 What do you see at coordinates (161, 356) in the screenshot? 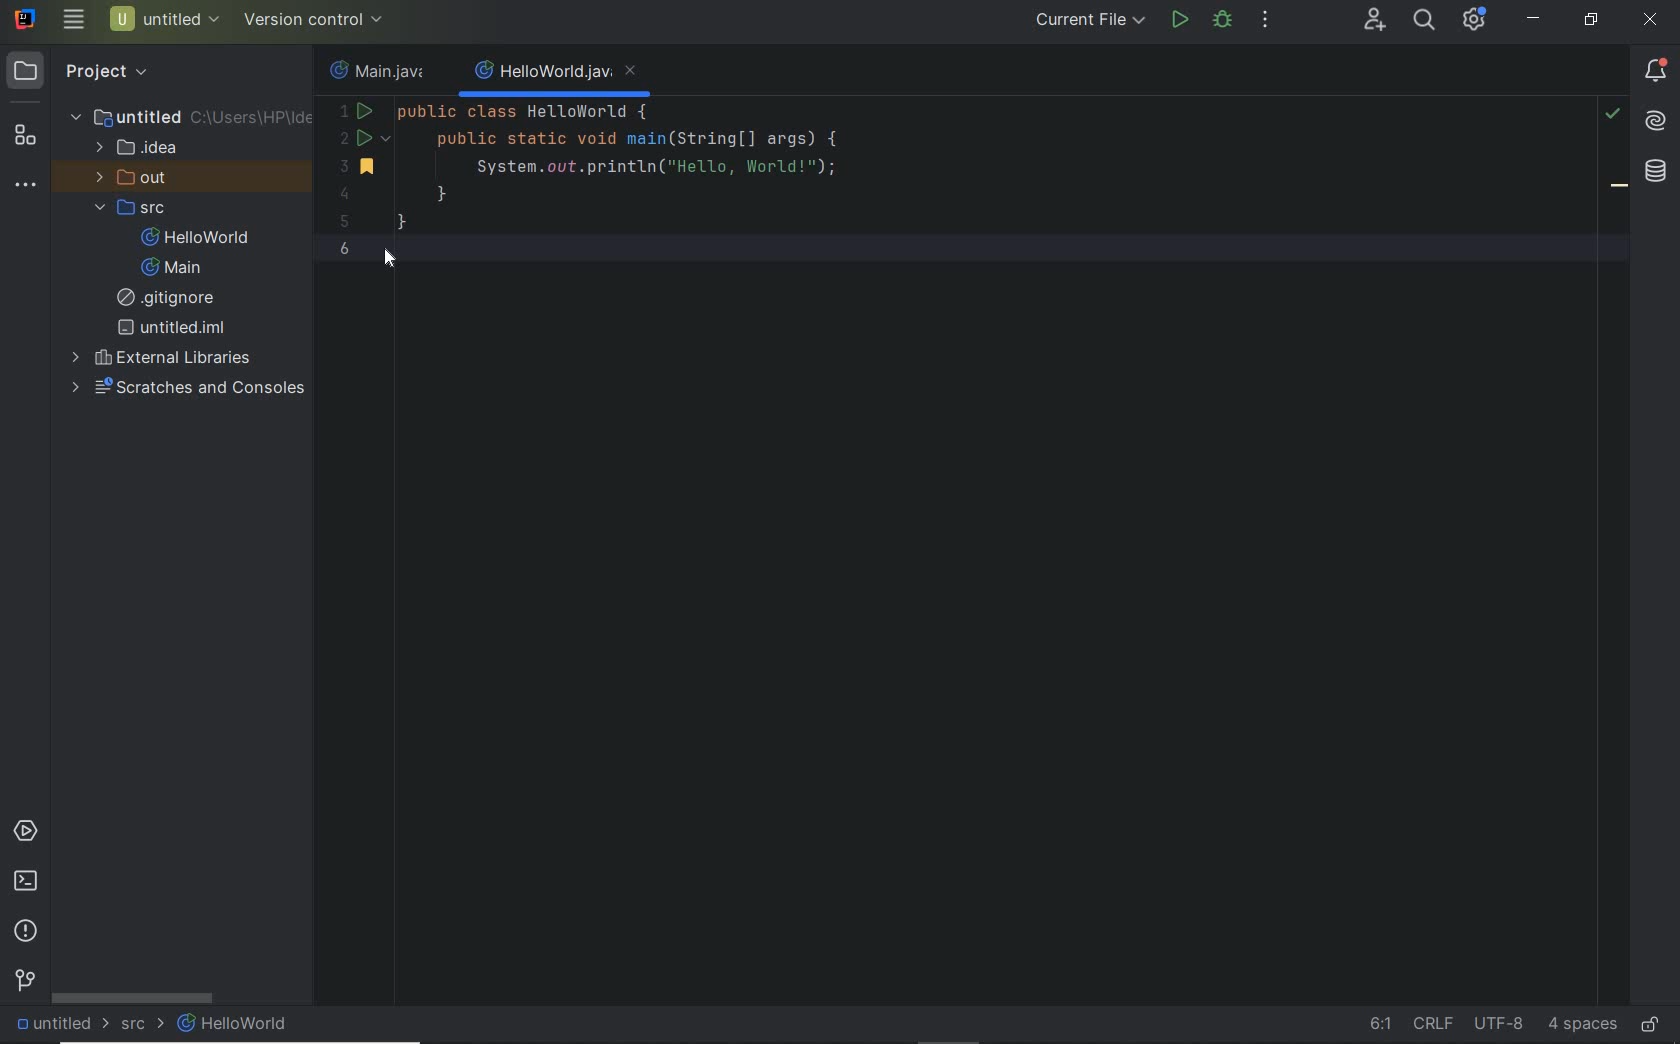
I see `external Libraries` at bounding box center [161, 356].